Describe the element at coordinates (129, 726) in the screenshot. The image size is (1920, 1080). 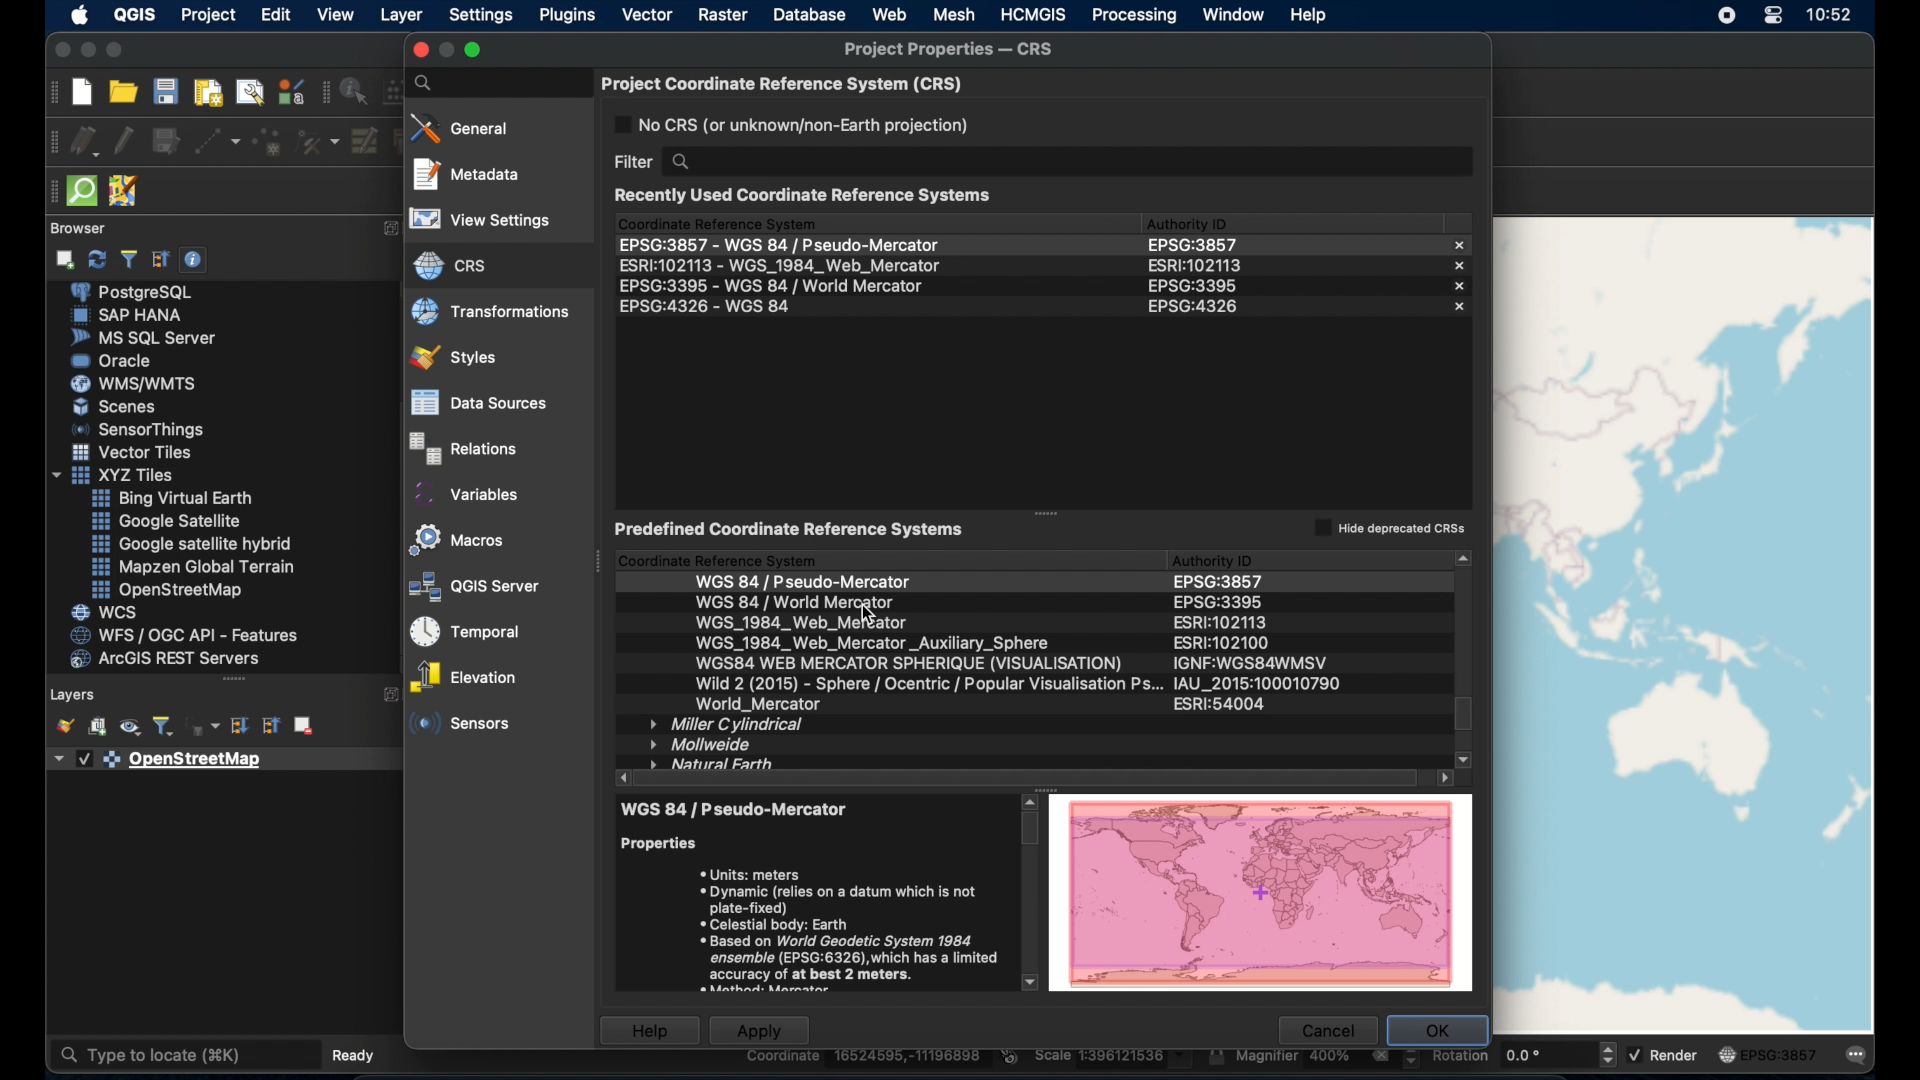
I see `manage map themes` at that location.